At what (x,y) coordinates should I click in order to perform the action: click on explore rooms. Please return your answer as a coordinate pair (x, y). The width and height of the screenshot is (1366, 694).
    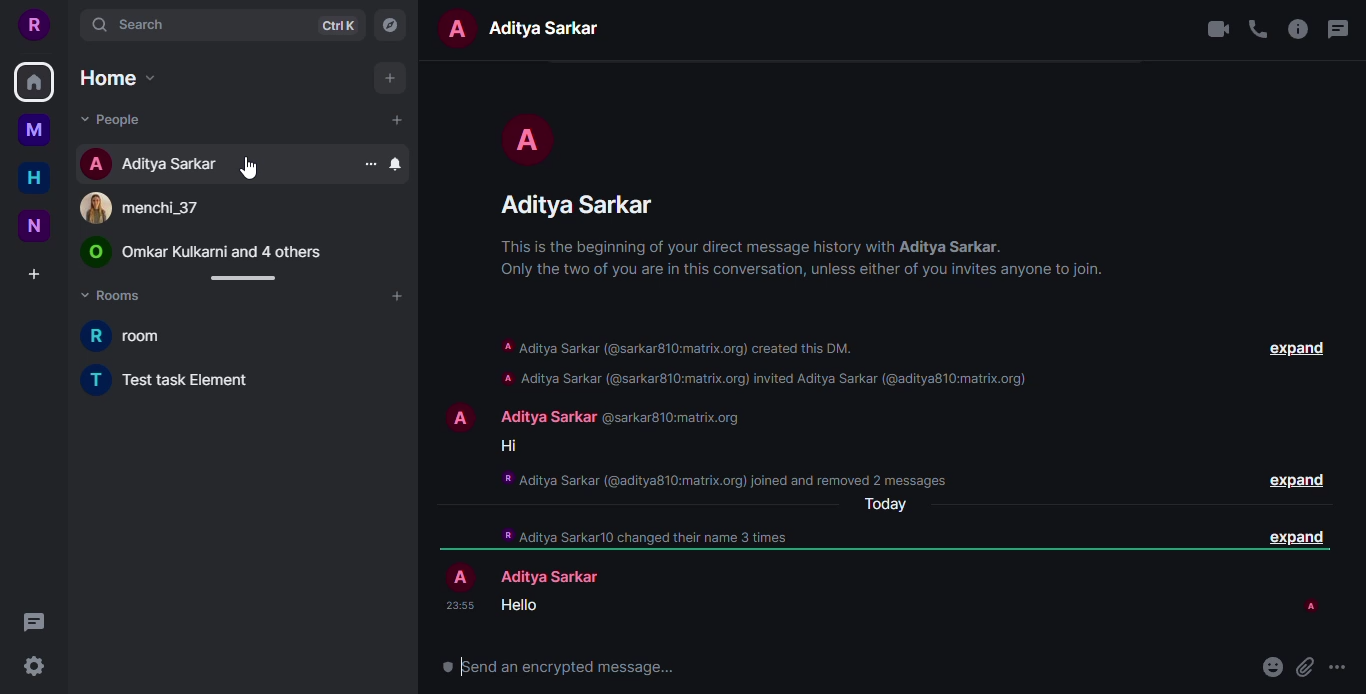
    Looking at the image, I should click on (388, 27).